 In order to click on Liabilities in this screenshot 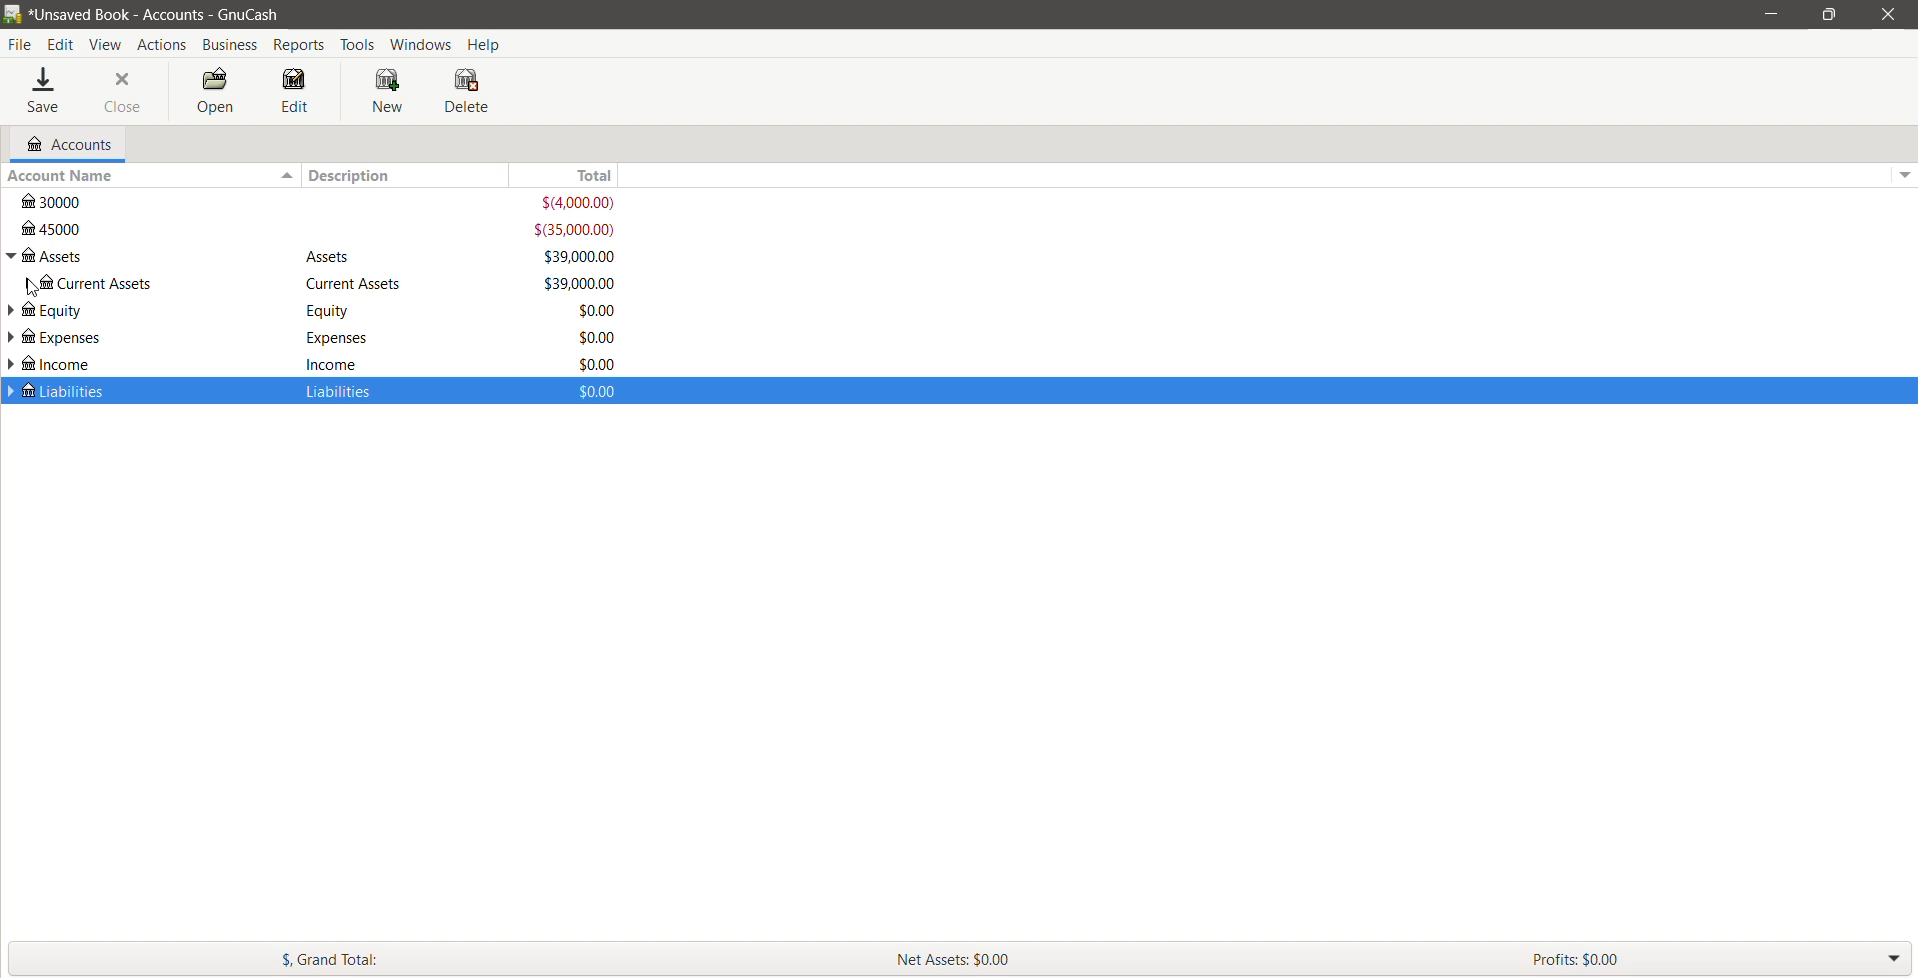, I will do `click(348, 393)`.